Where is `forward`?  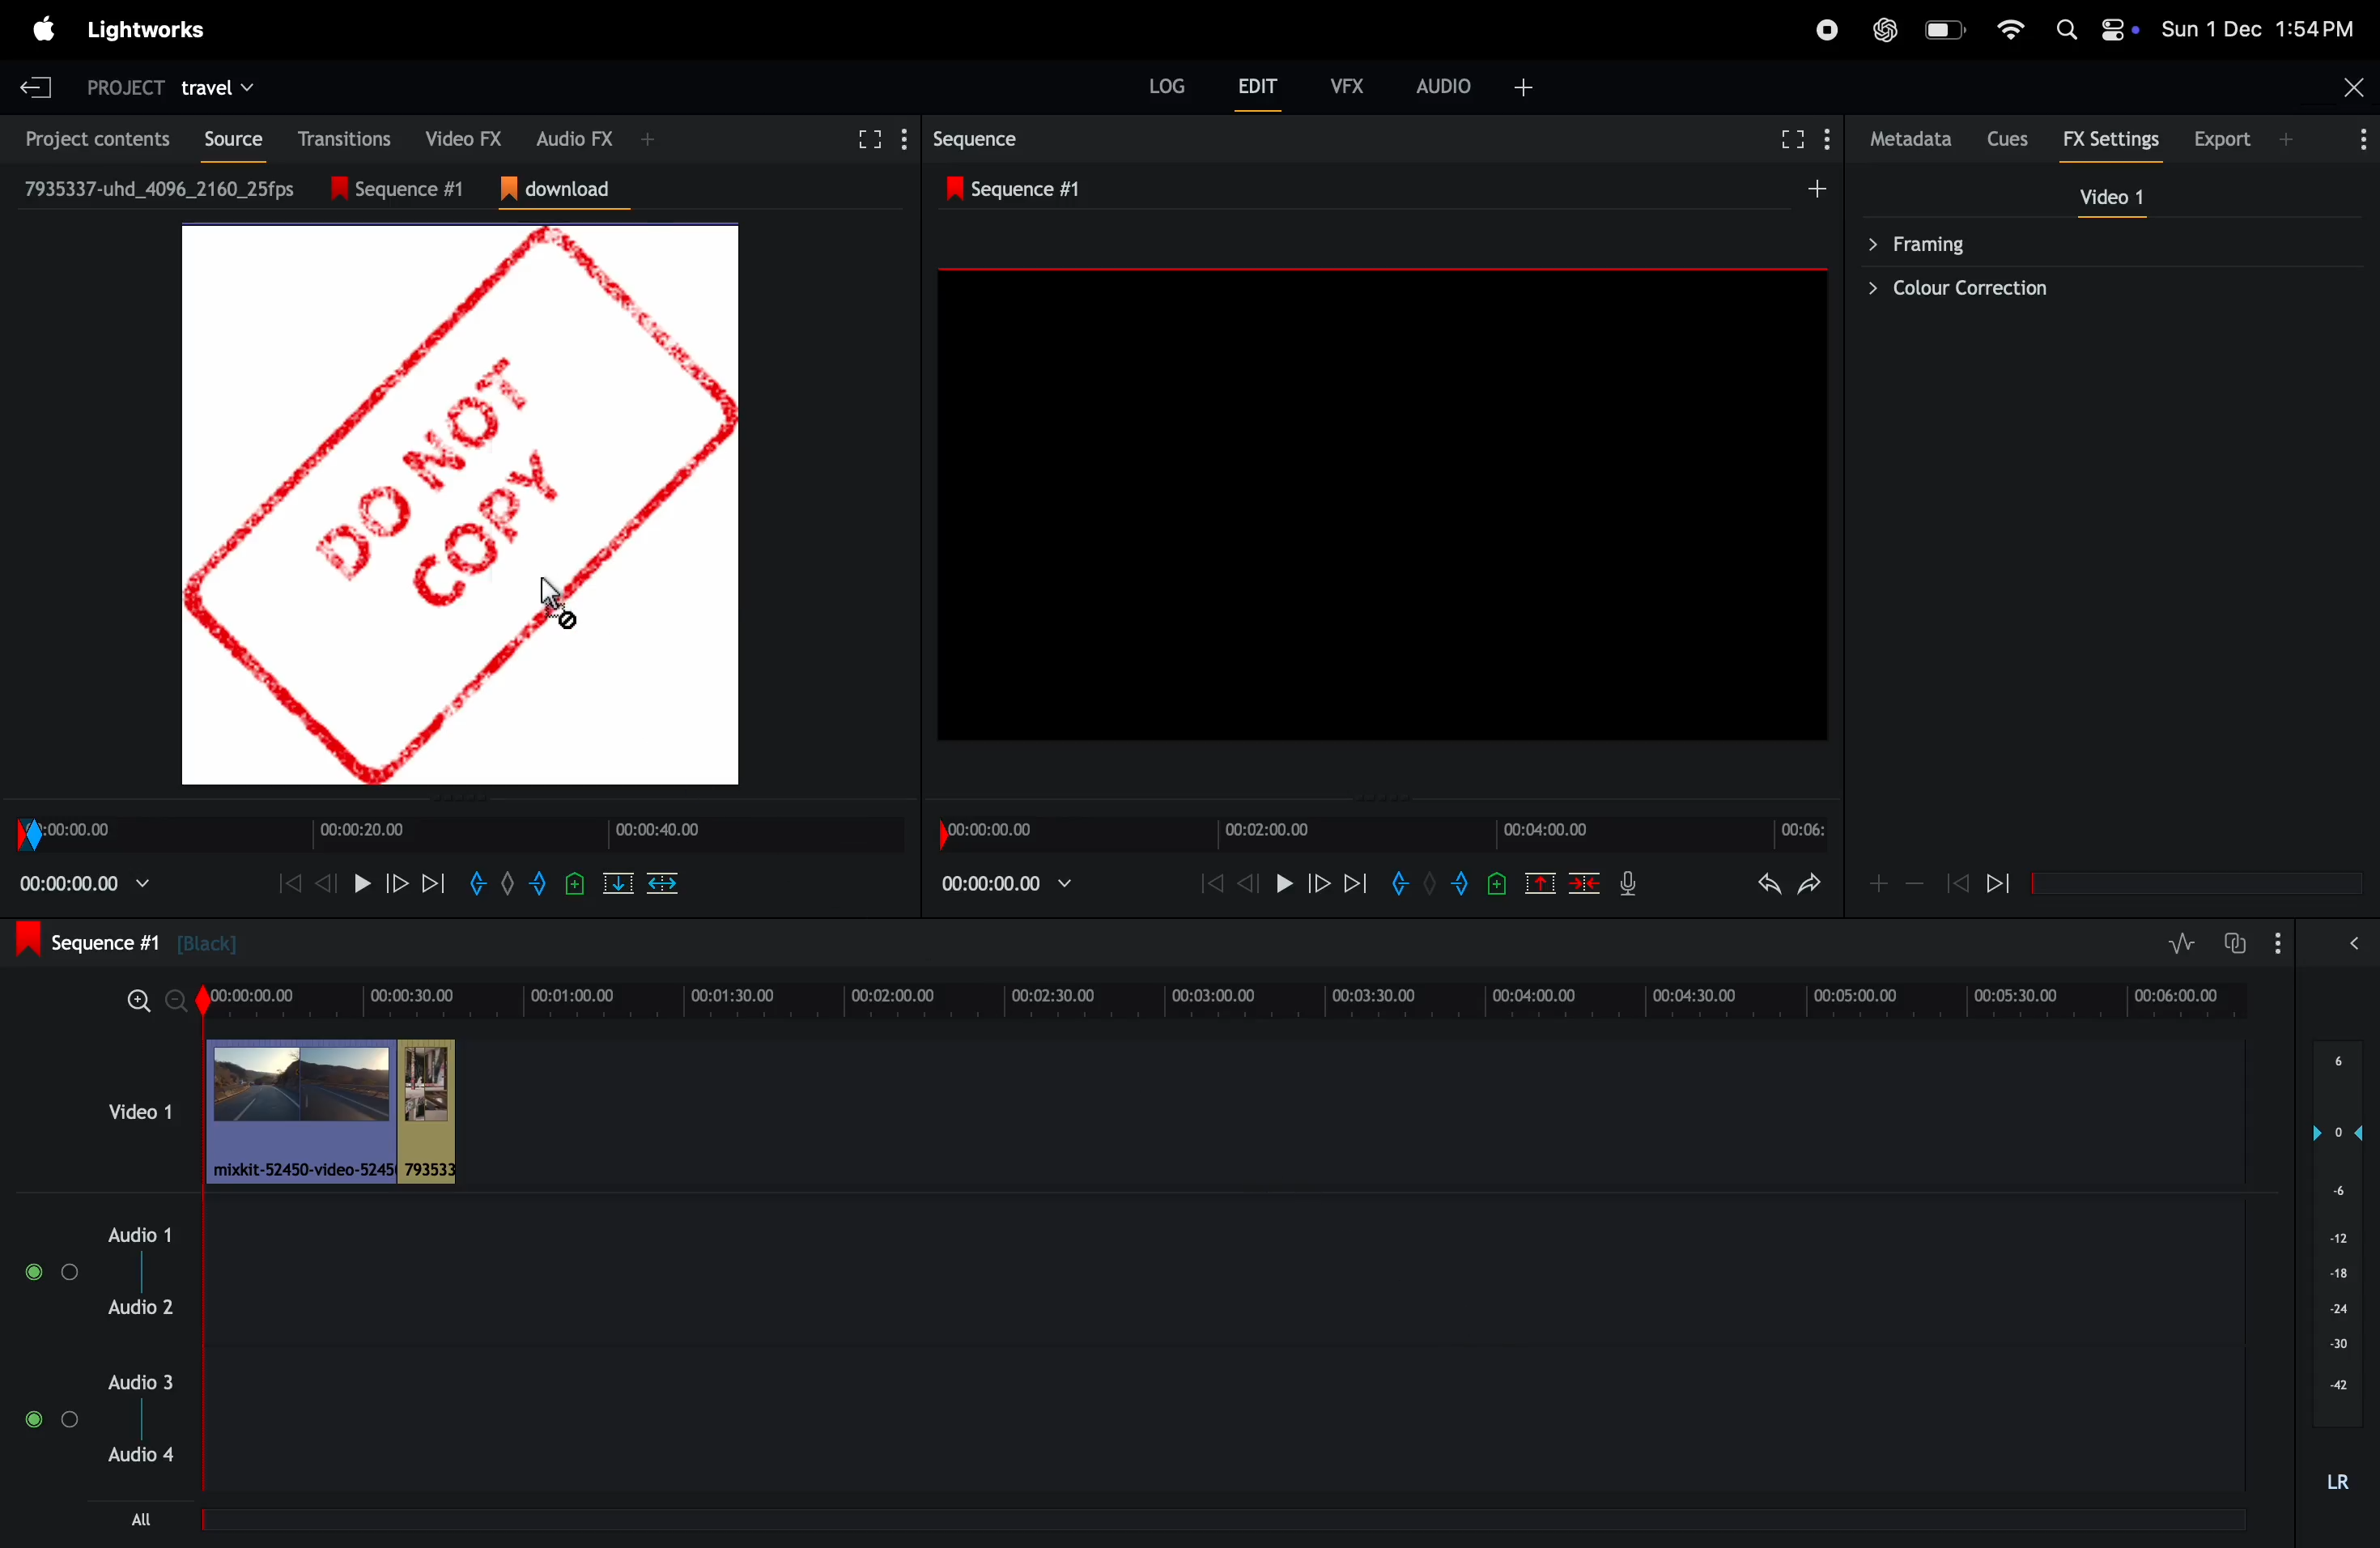 forward is located at coordinates (1318, 882).